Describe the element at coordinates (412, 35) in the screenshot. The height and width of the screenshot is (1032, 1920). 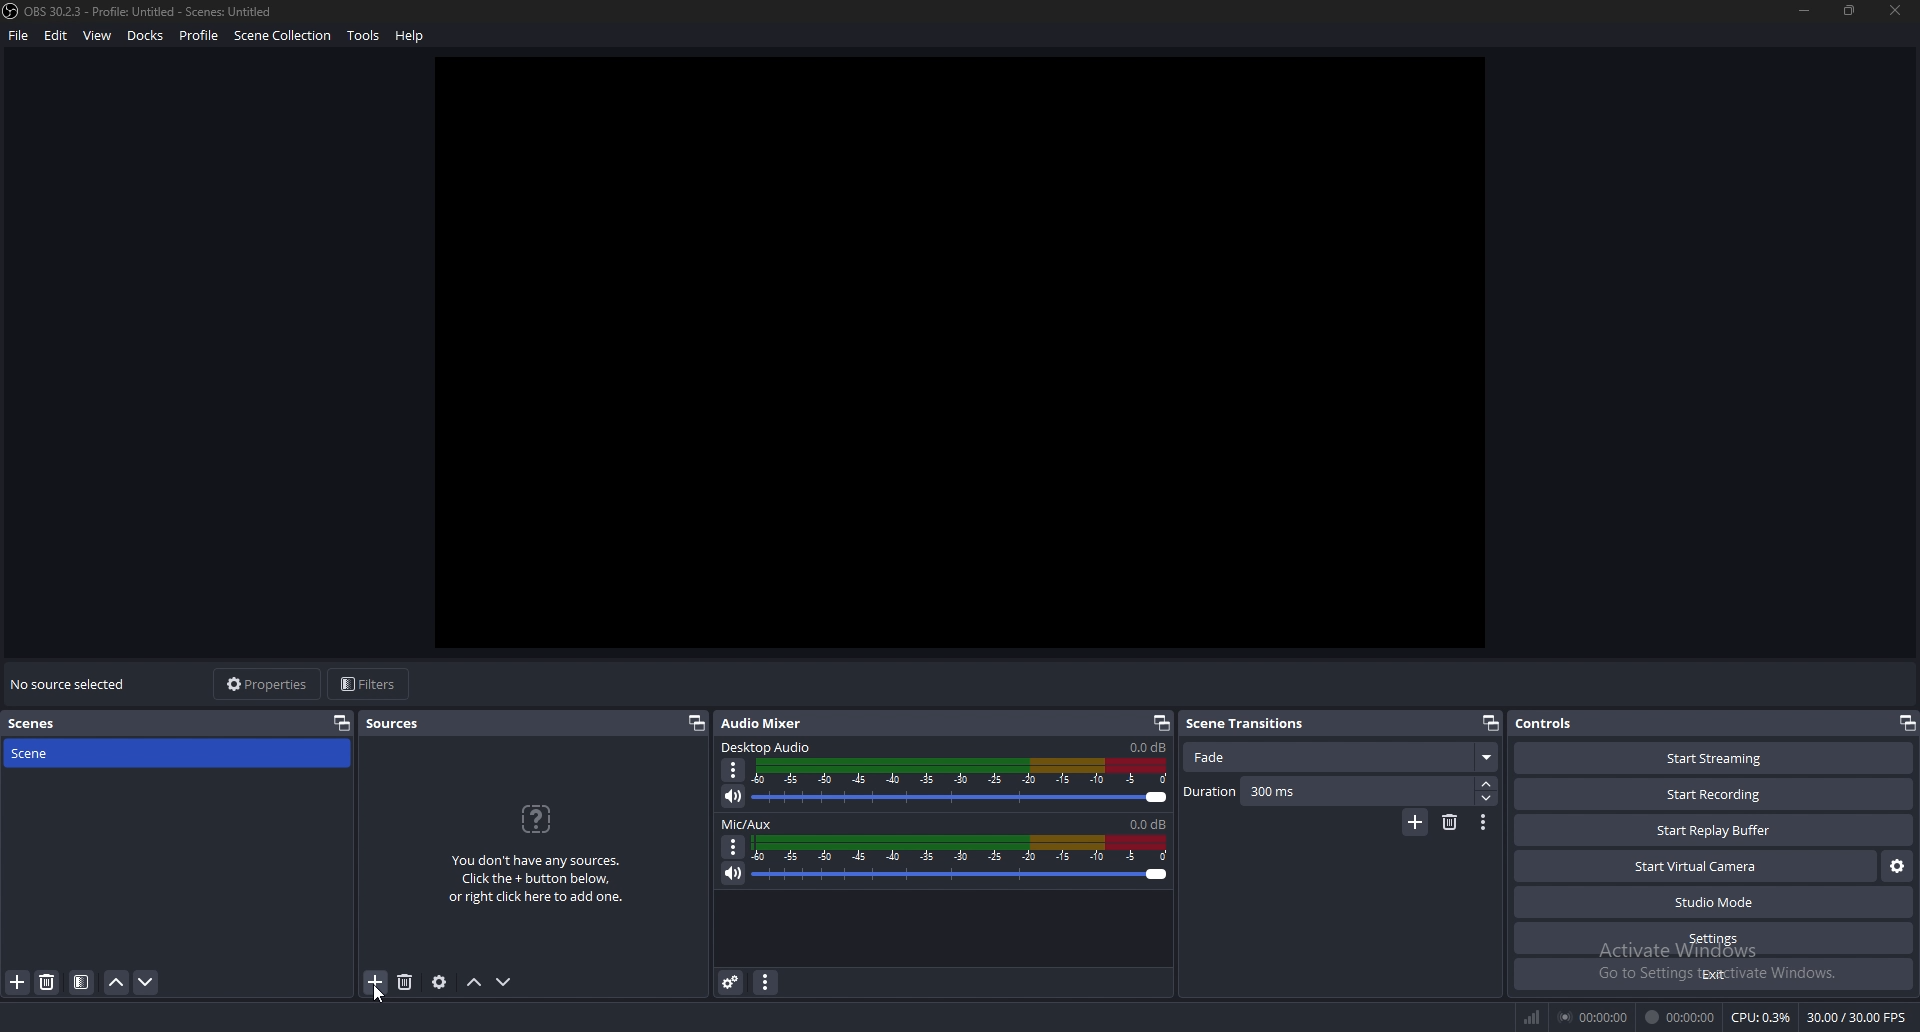
I see `help` at that location.